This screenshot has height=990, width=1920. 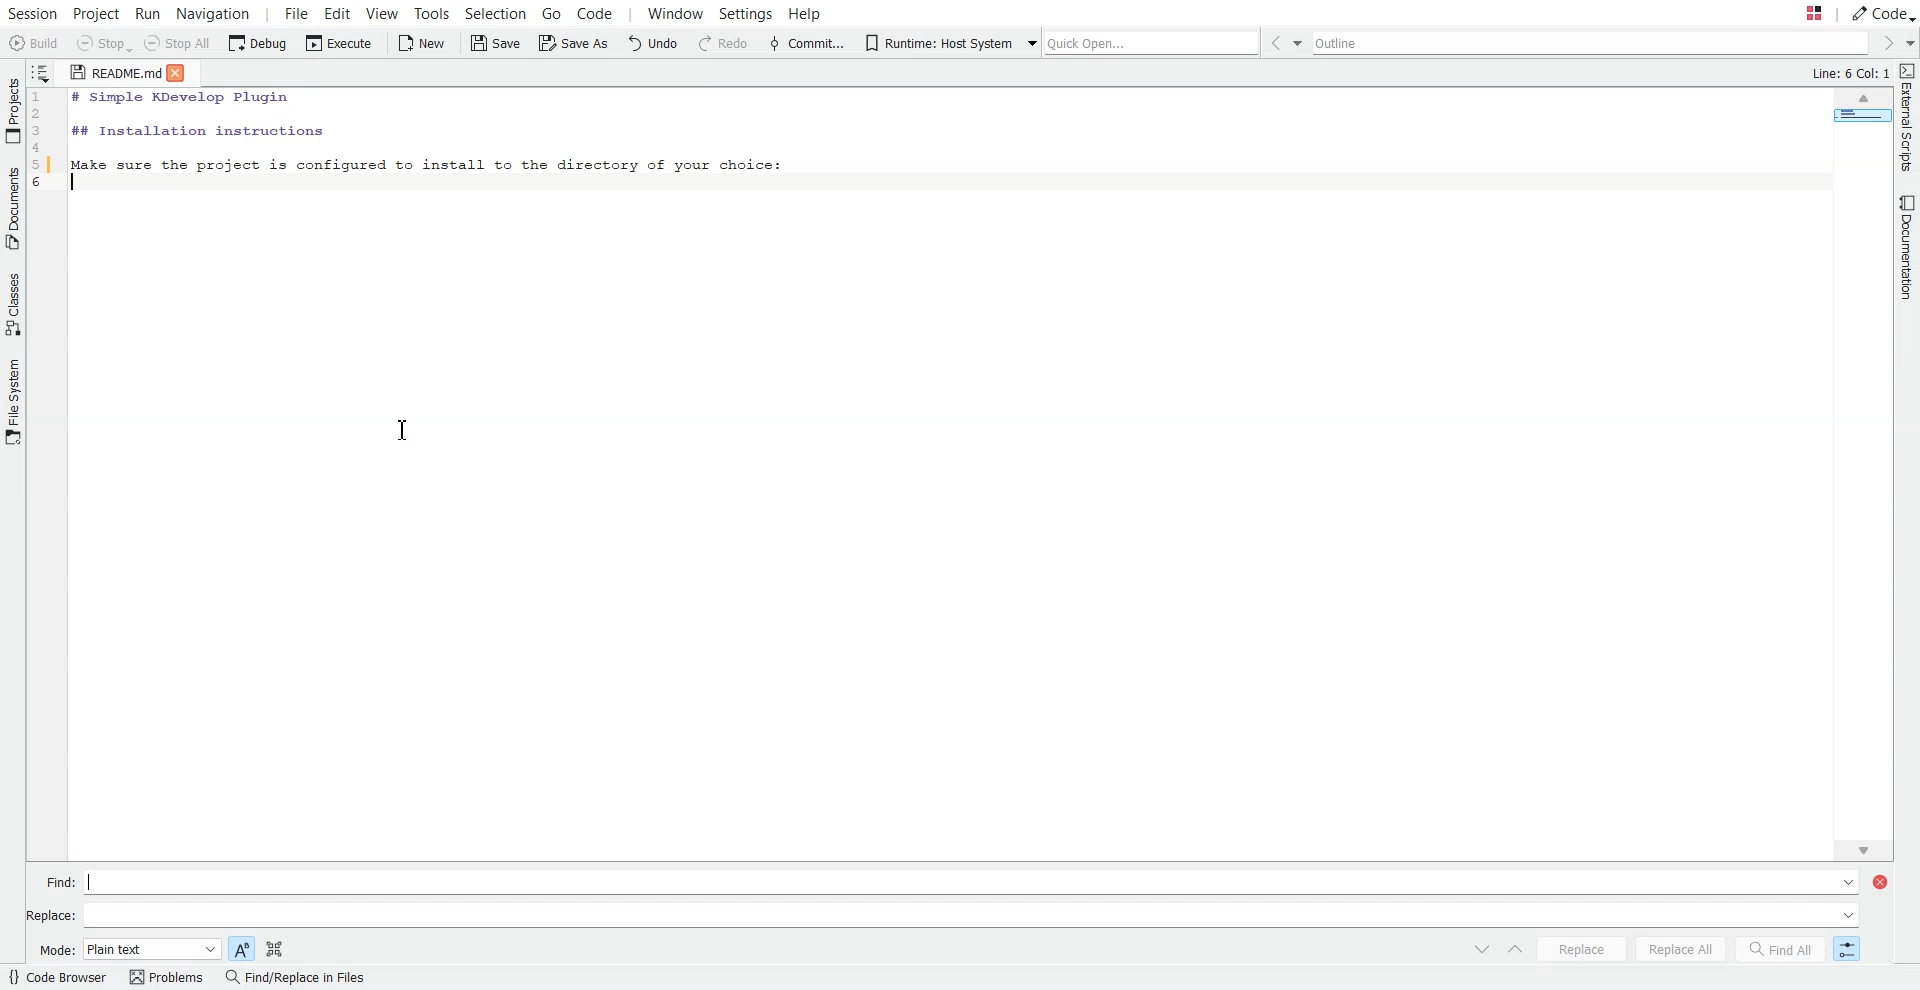 I want to click on Text Cursor, so click(x=78, y=184).